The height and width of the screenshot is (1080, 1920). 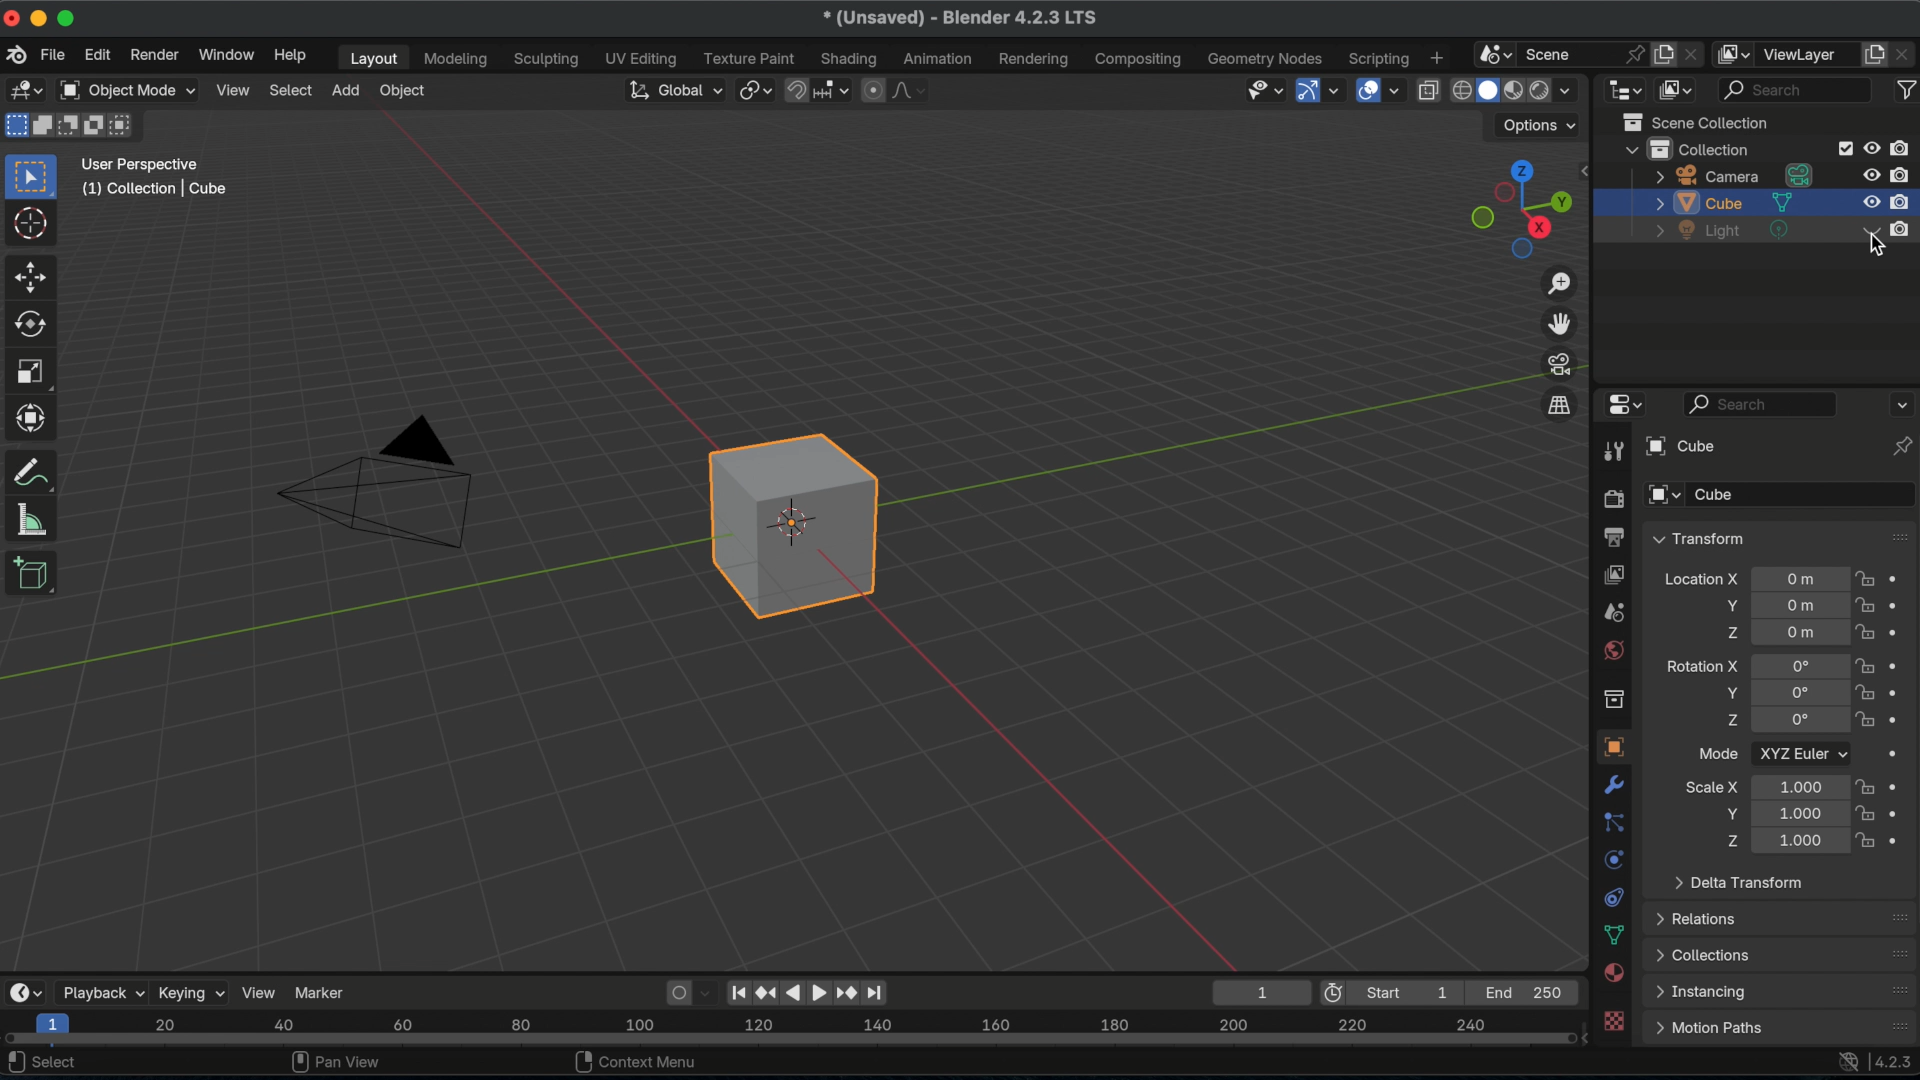 I want to click on online access, so click(x=1843, y=1062).